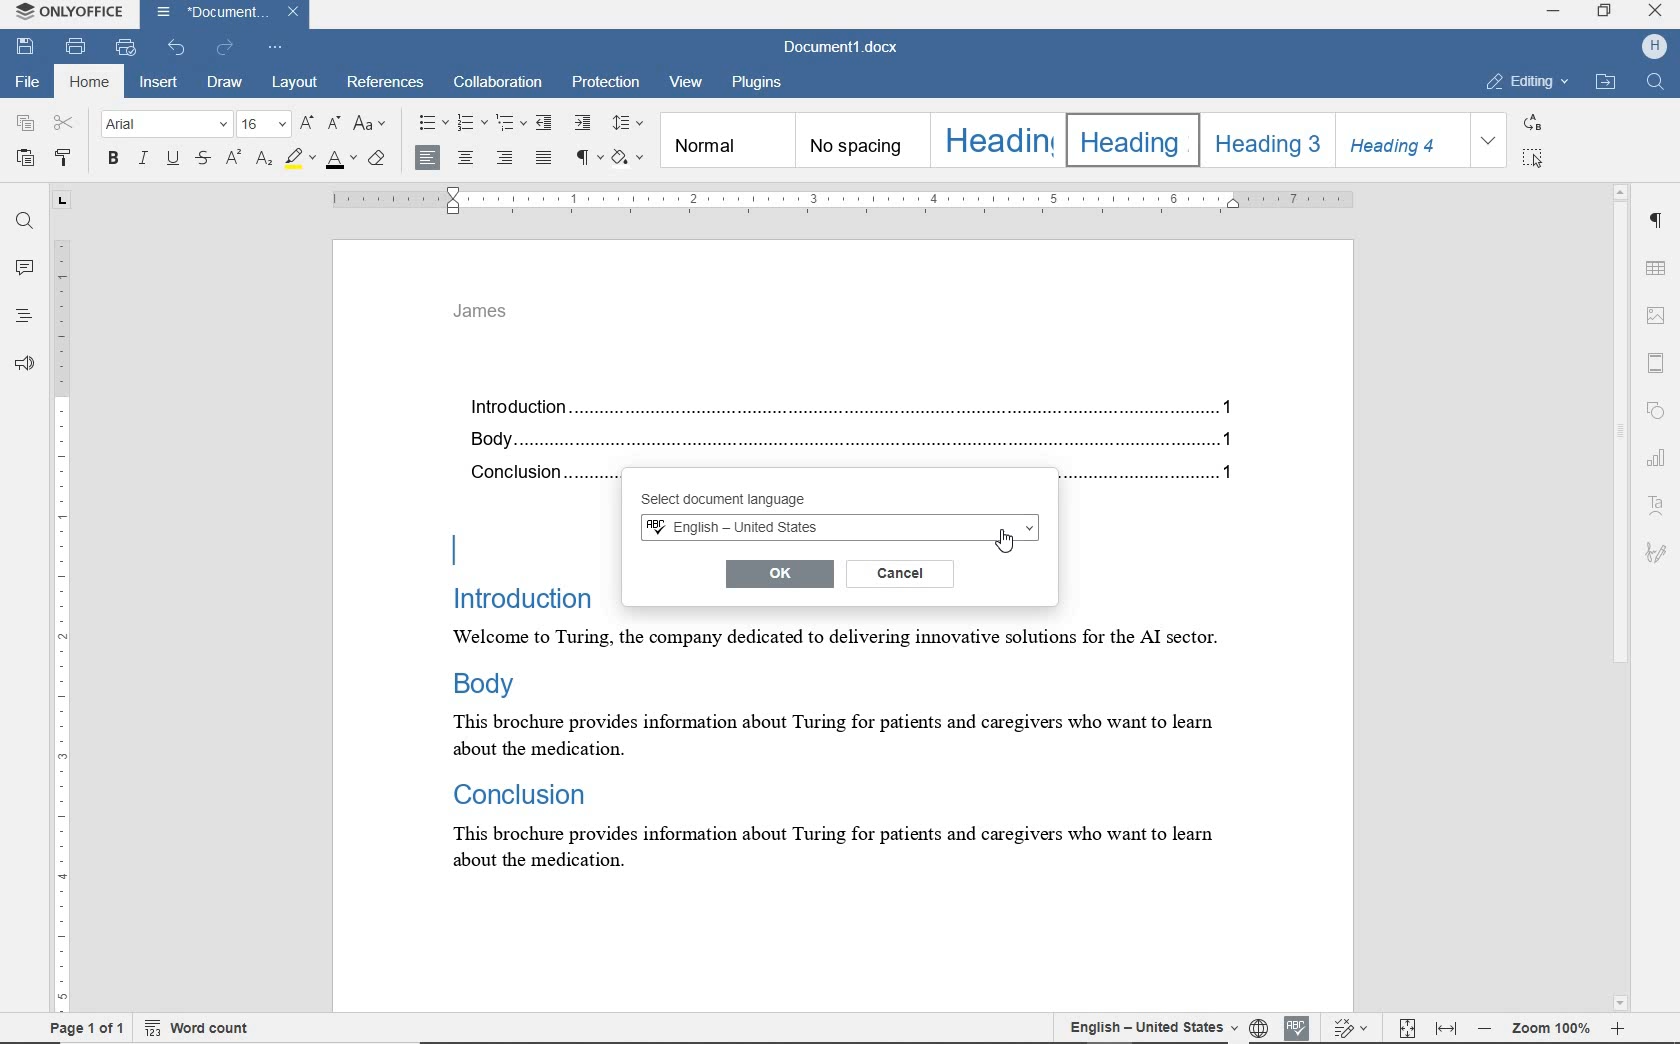 The height and width of the screenshot is (1044, 1680). What do you see at coordinates (157, 83) in the screenshot?
I see `insert` at bounding box center [157, 83].